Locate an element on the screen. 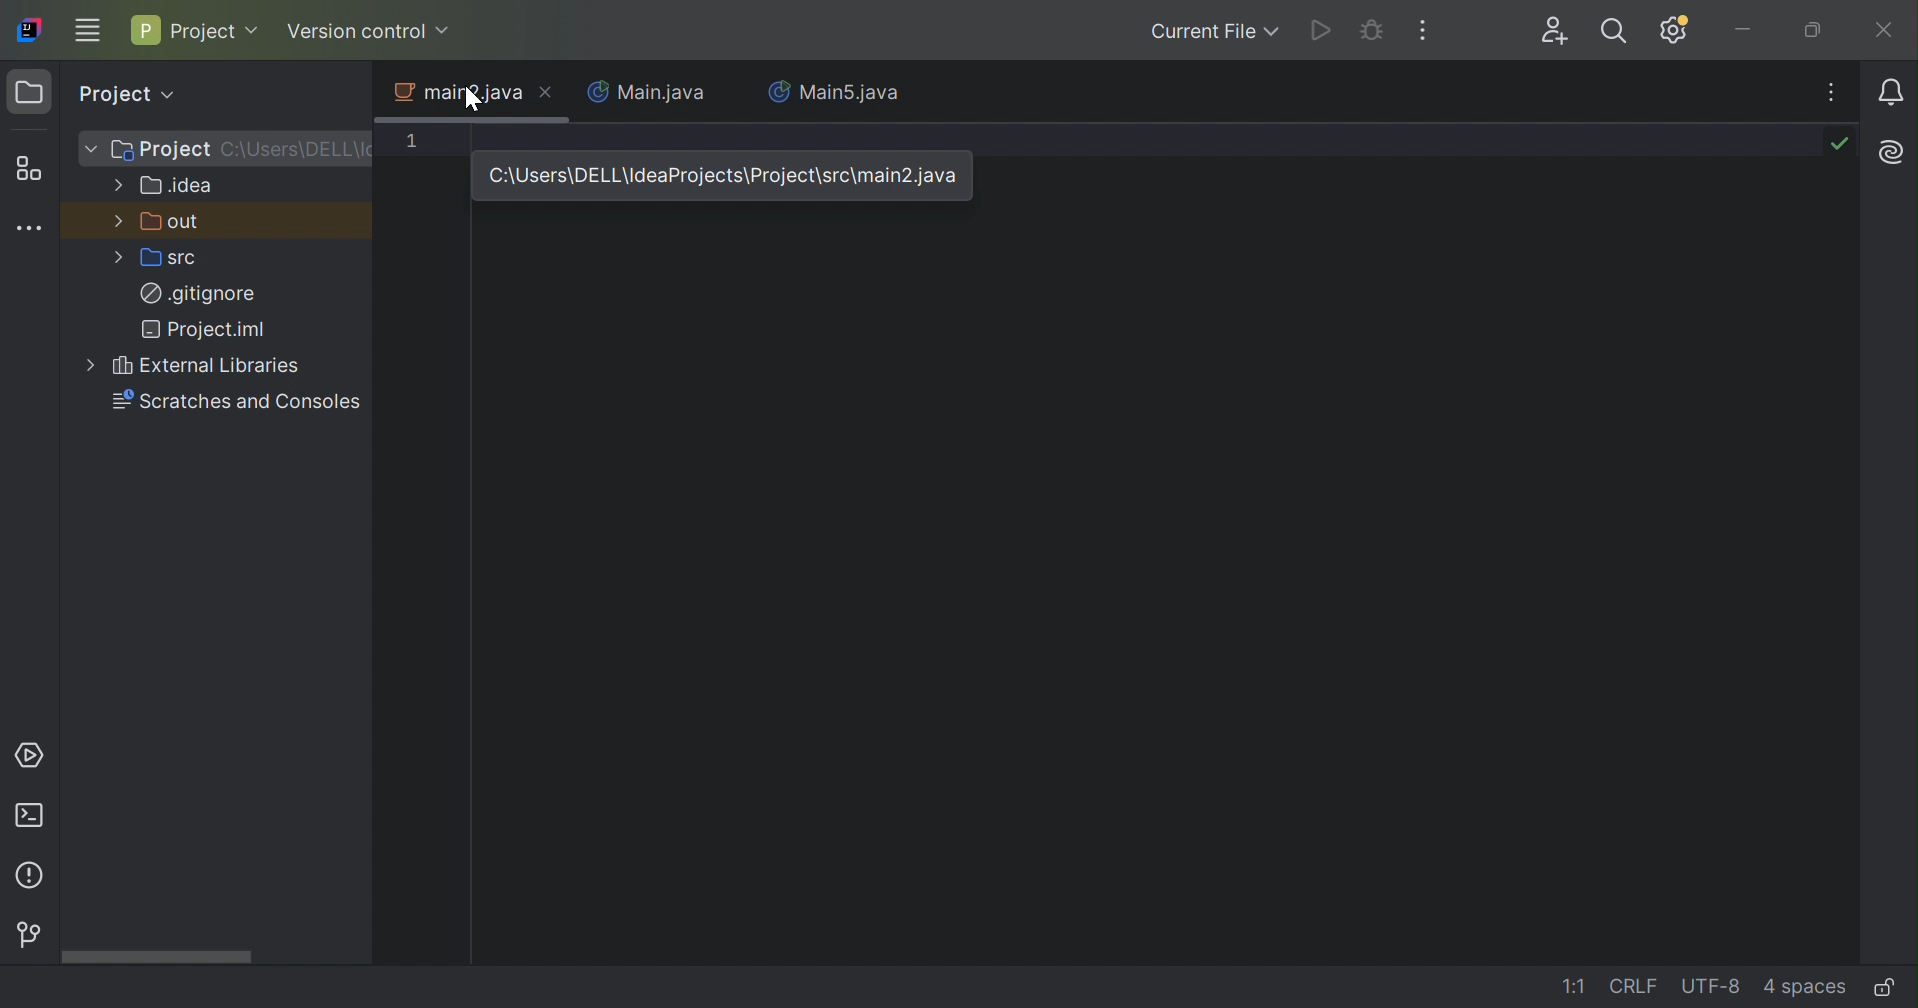 The image size is (1918, 1008). C:\Users\DELL\ is located at coordinates (296, 149).